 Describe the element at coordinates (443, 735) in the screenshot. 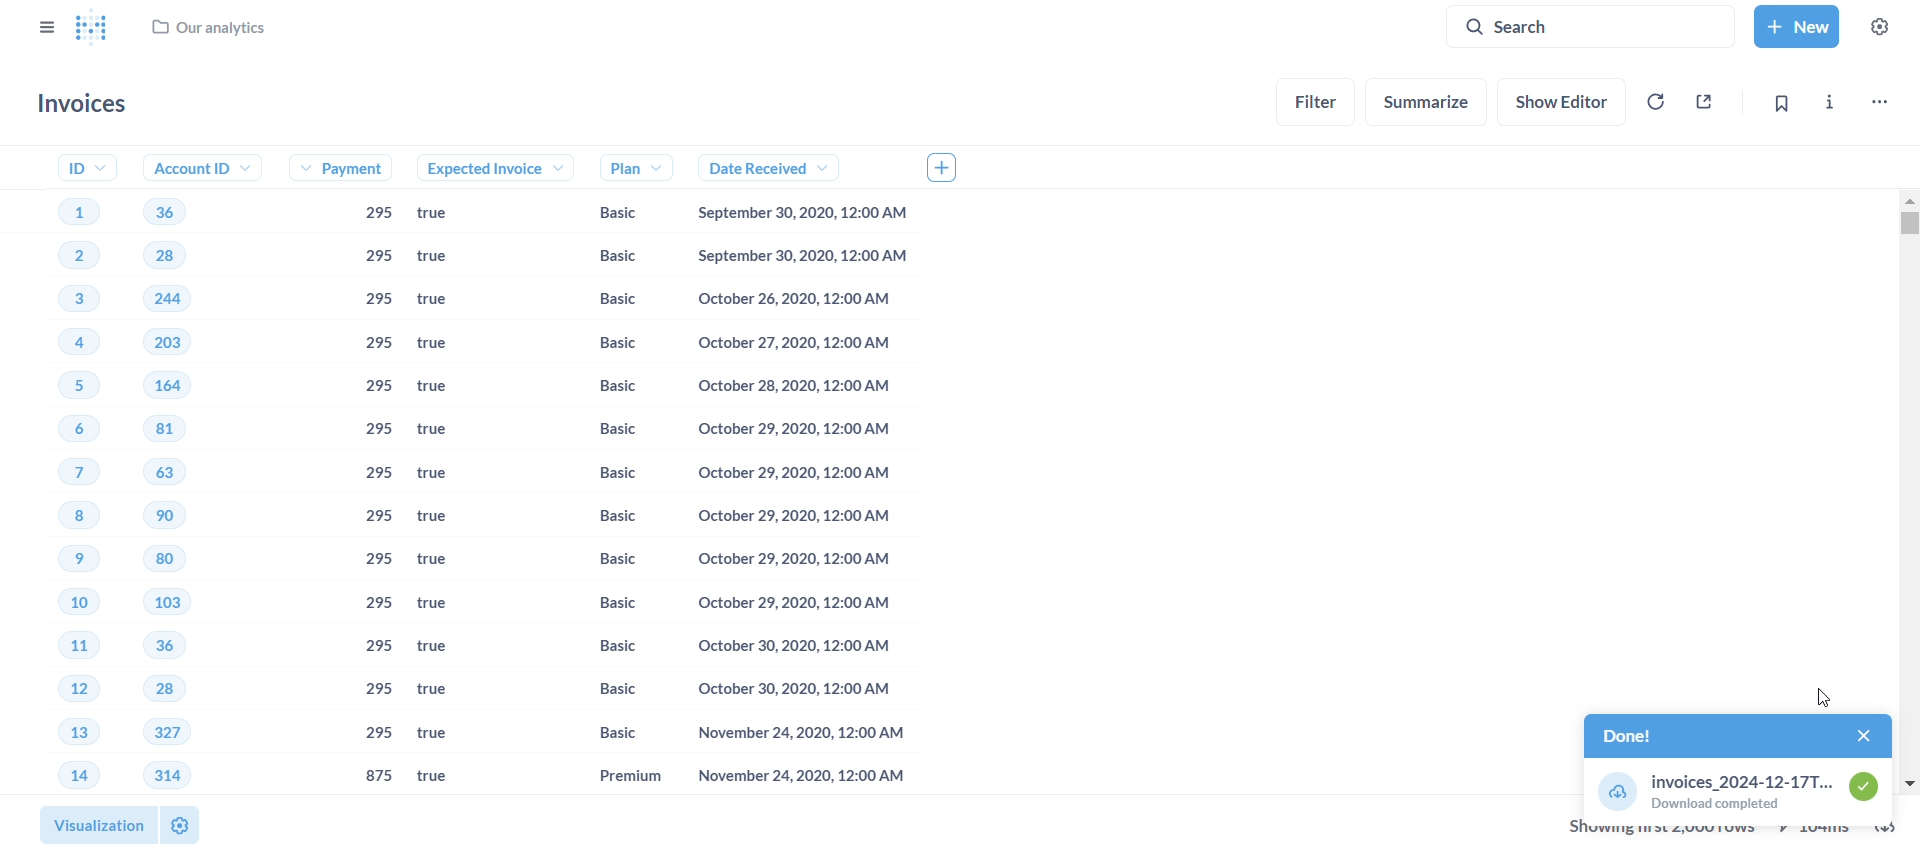

I see `true` at that location.